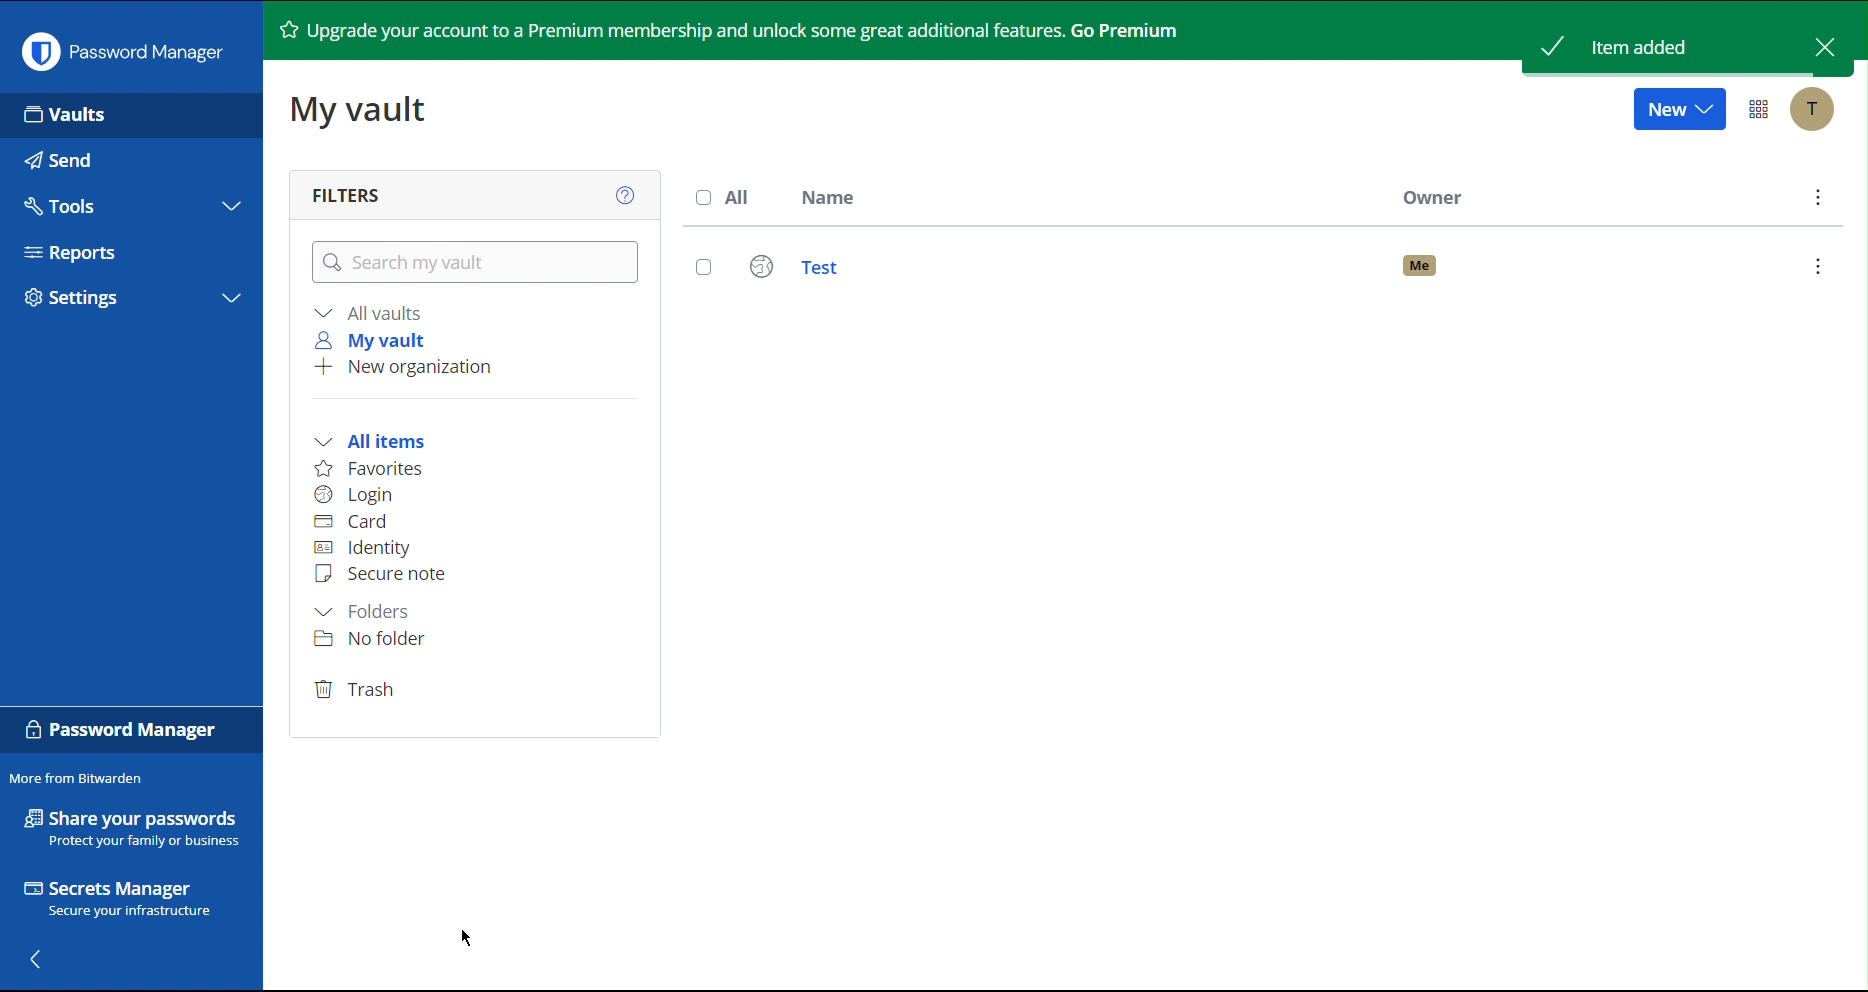  What do you see at coordinates (476, 262) in the screenshot?
I see `Search my vault` at bounding box center [476, 262].